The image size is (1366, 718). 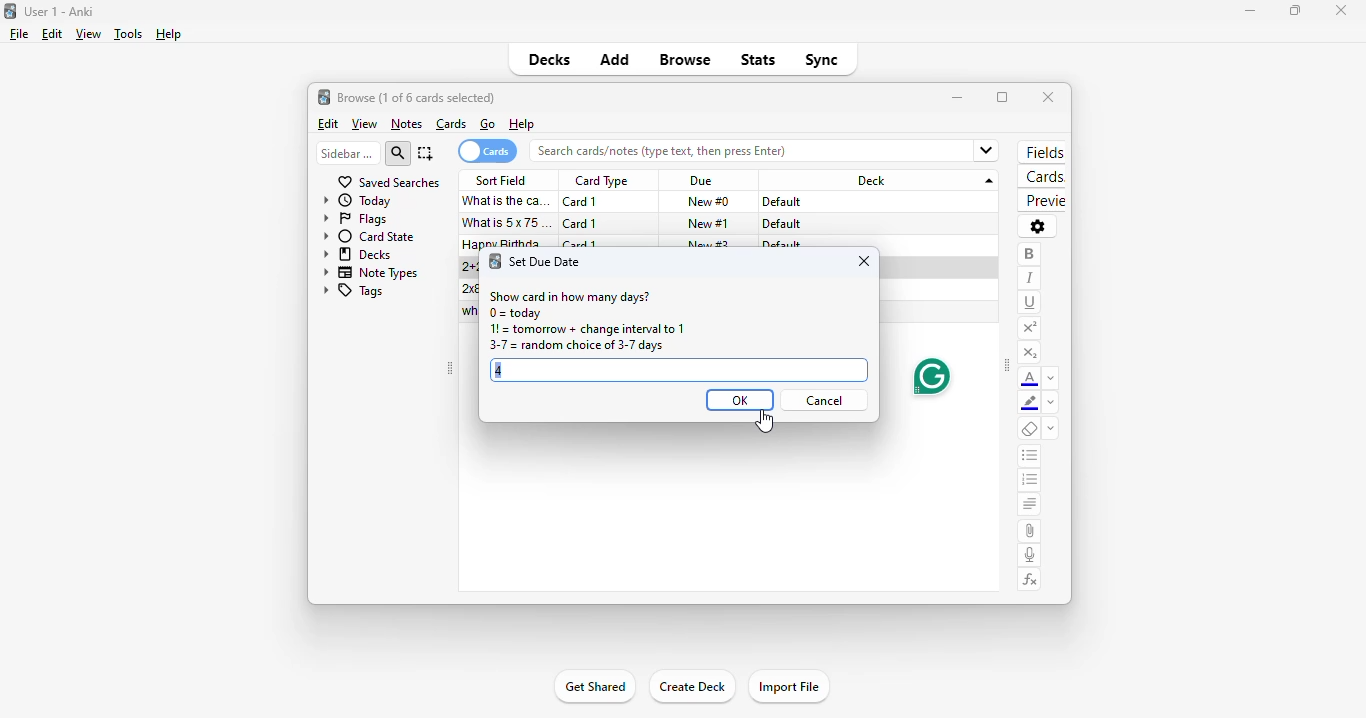 I want to click on view, so click(x=364, y=124).